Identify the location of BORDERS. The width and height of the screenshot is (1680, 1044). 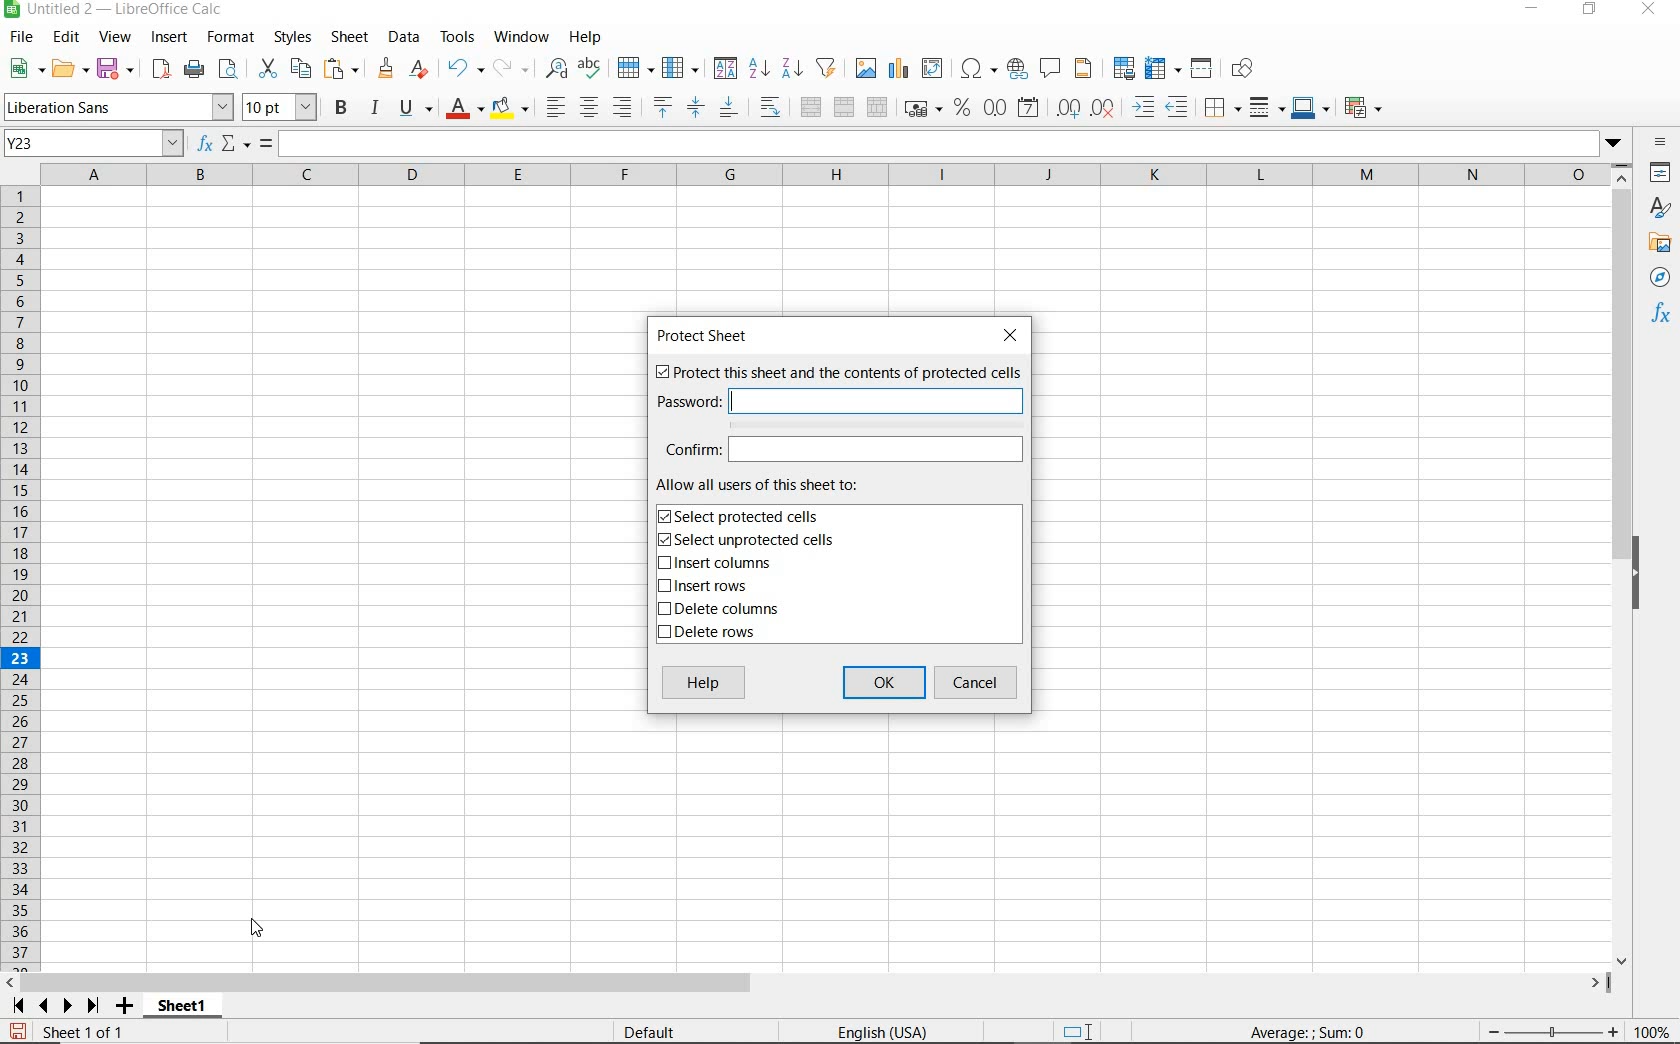
(1220, 110).